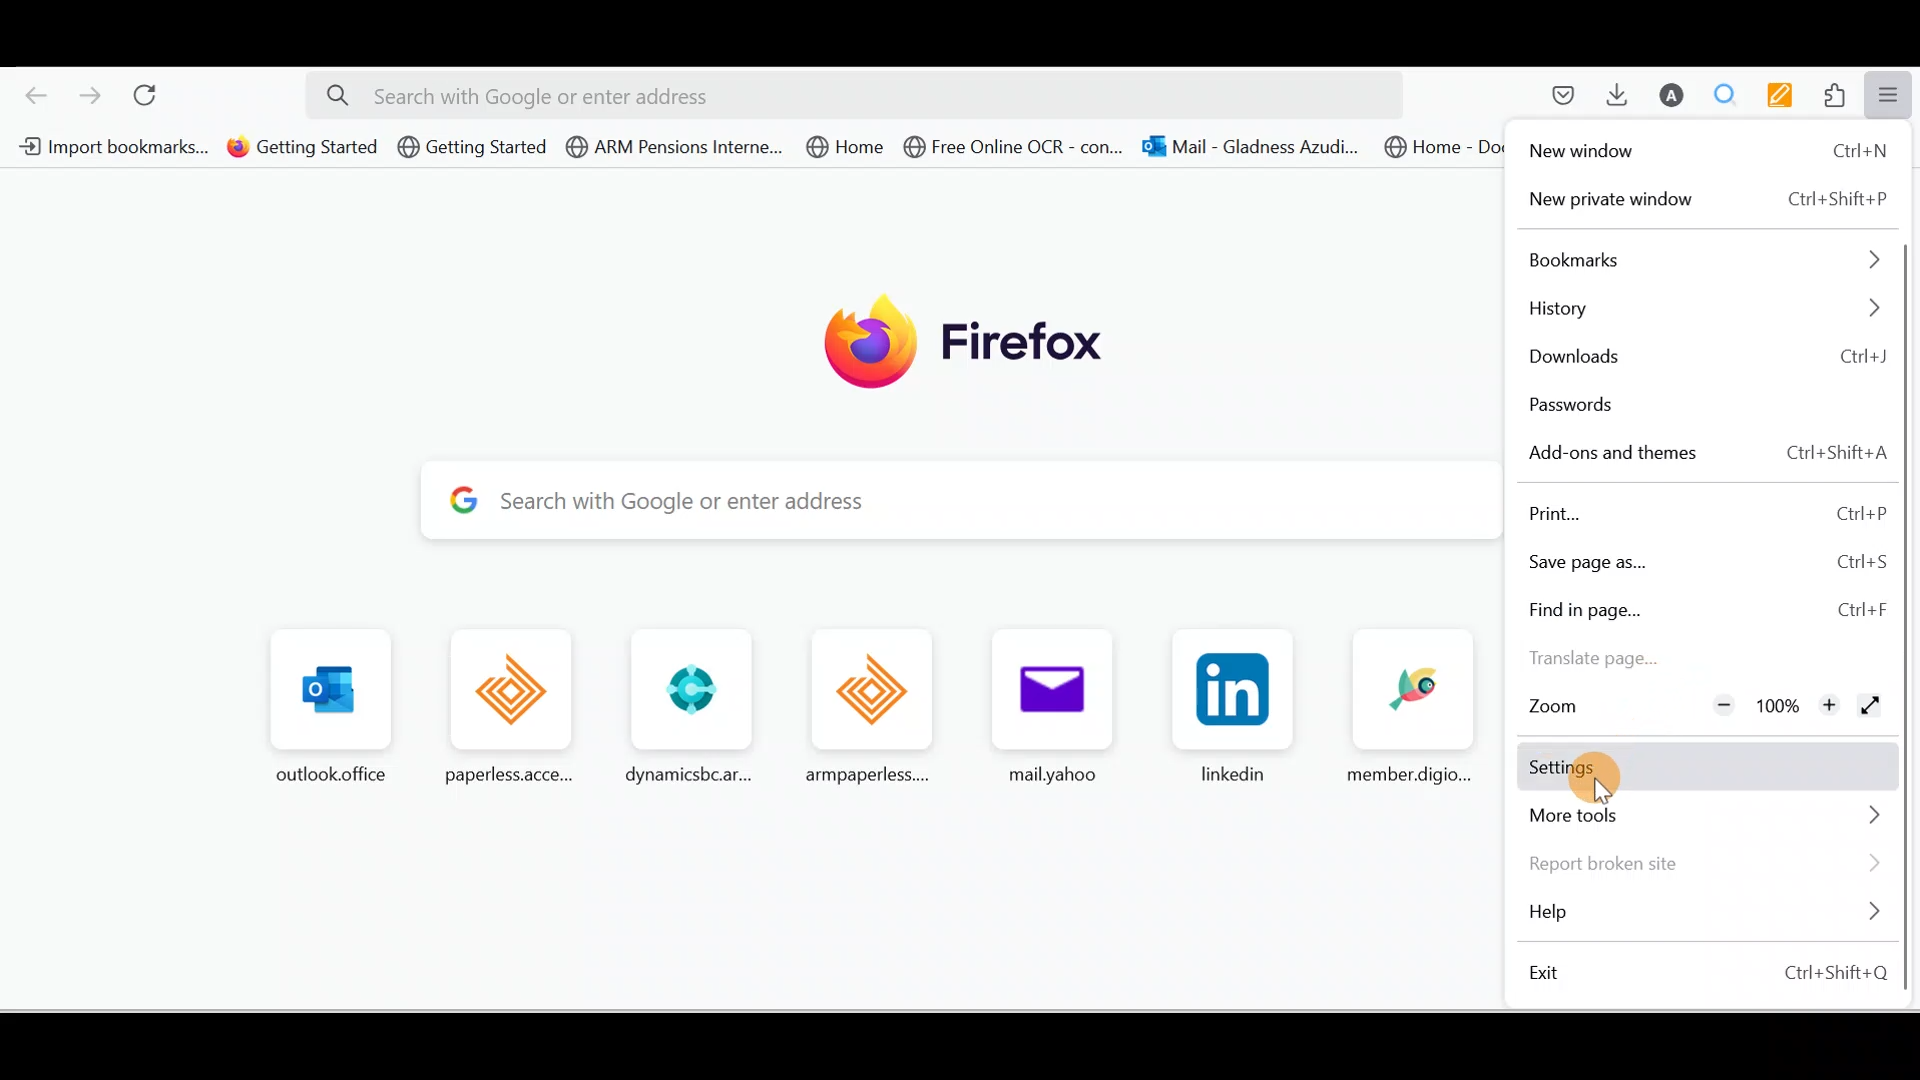  Describe the element at coordinates (1780, 701) in the screenshot. I see `100%` at that location.